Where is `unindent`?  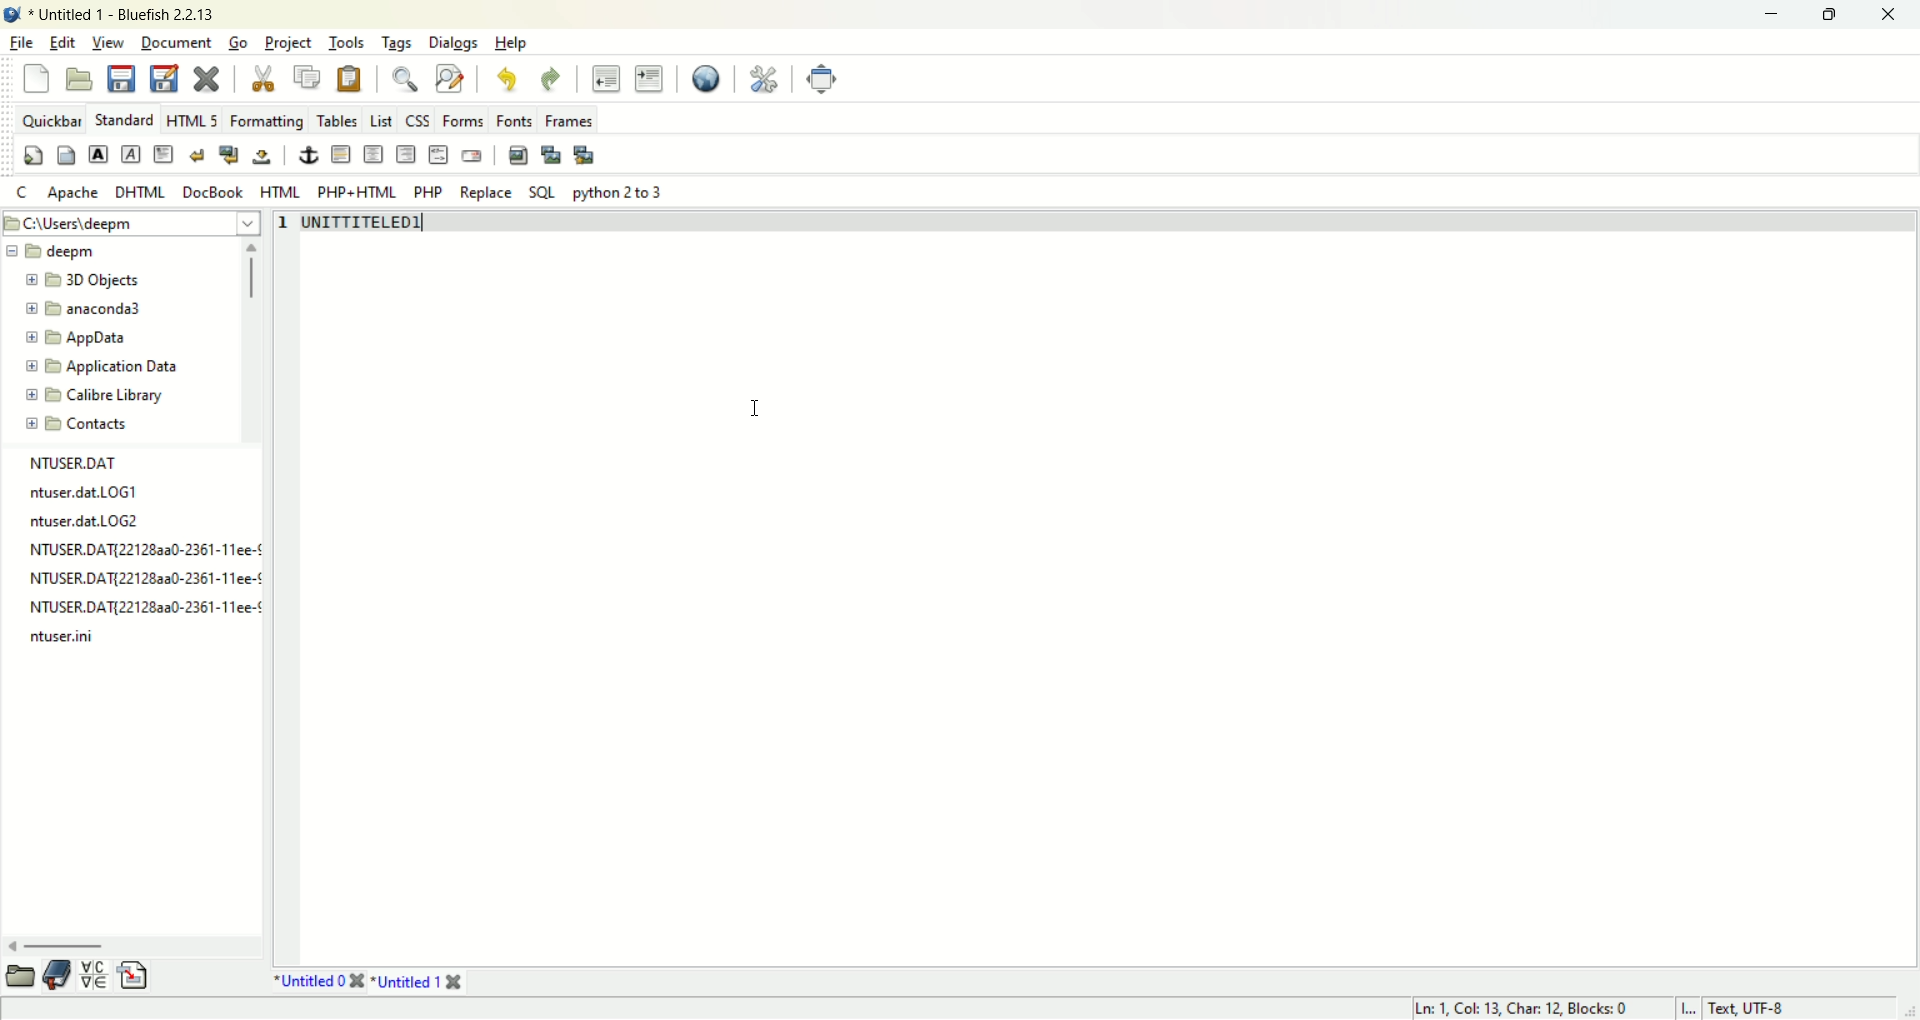 unindent is located at coordinates (607, 76).